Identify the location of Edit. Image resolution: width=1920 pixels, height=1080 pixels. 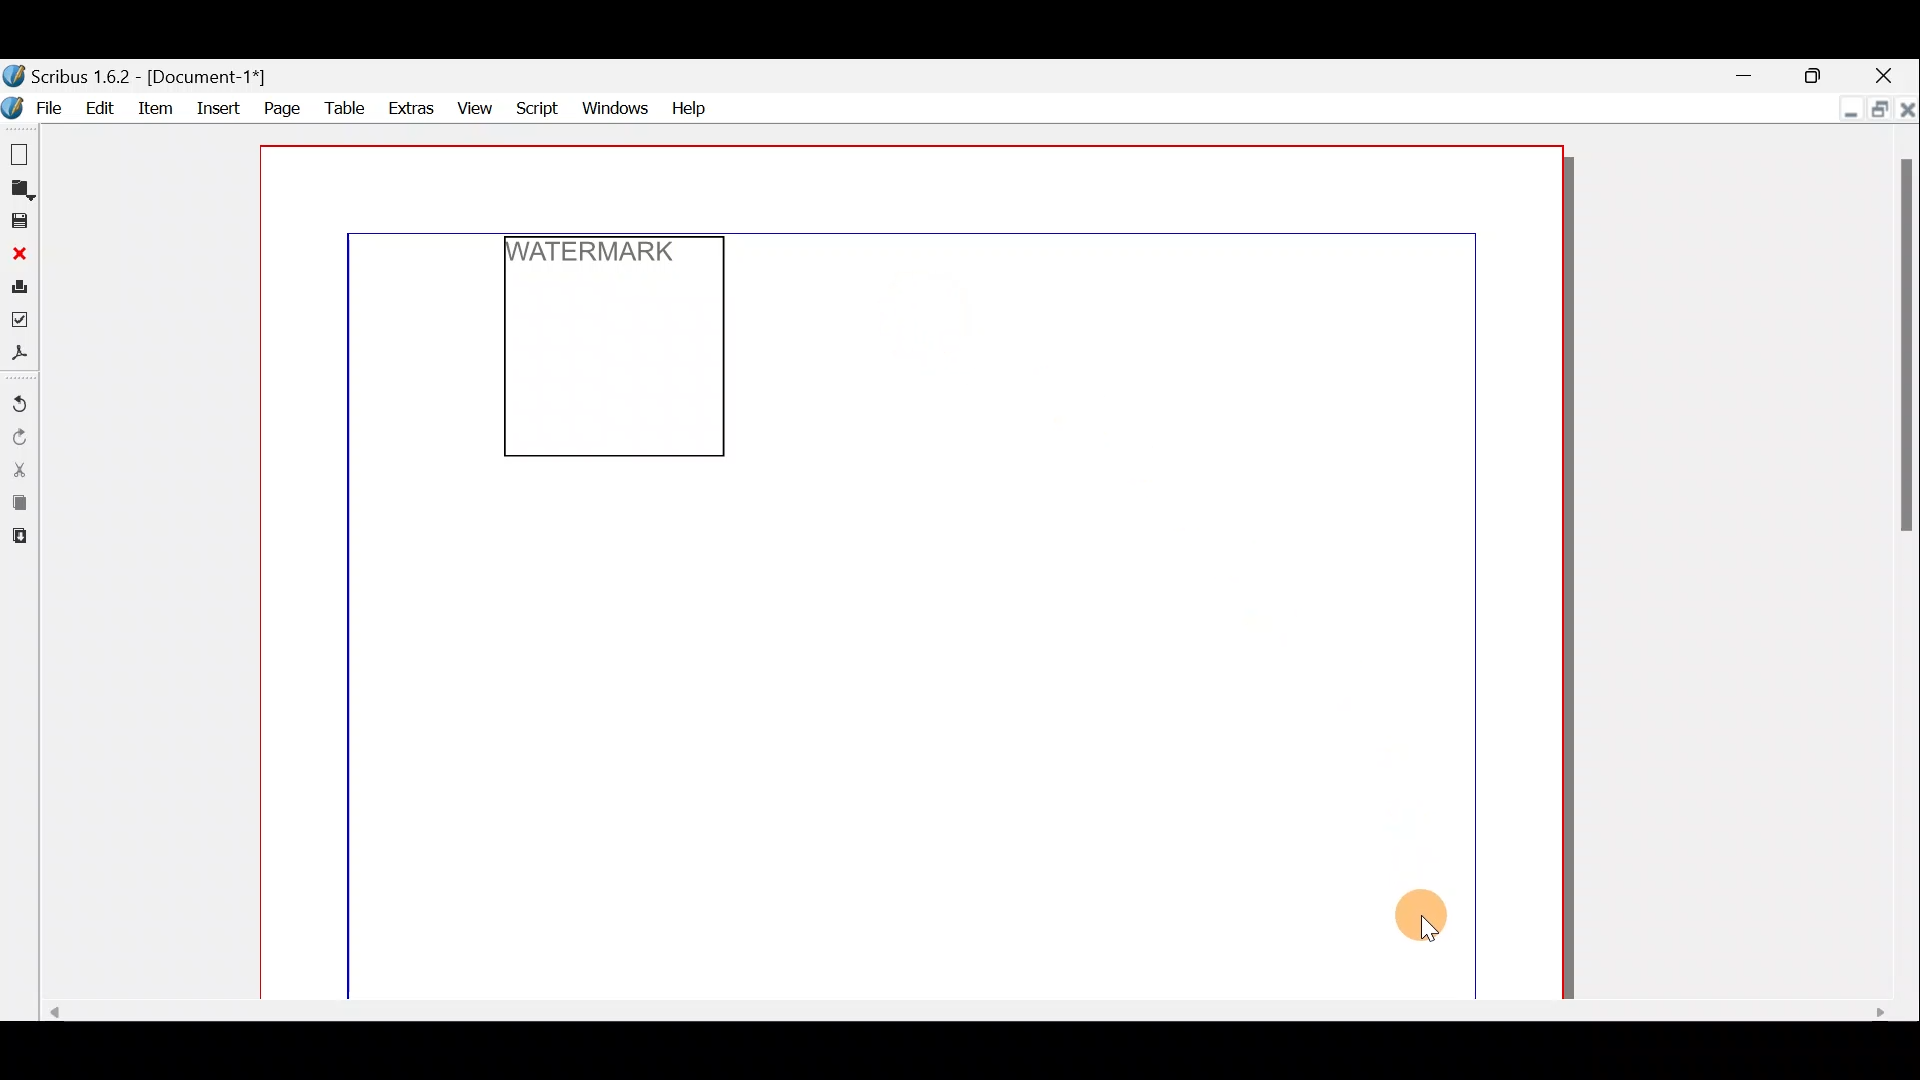
(101, 107).